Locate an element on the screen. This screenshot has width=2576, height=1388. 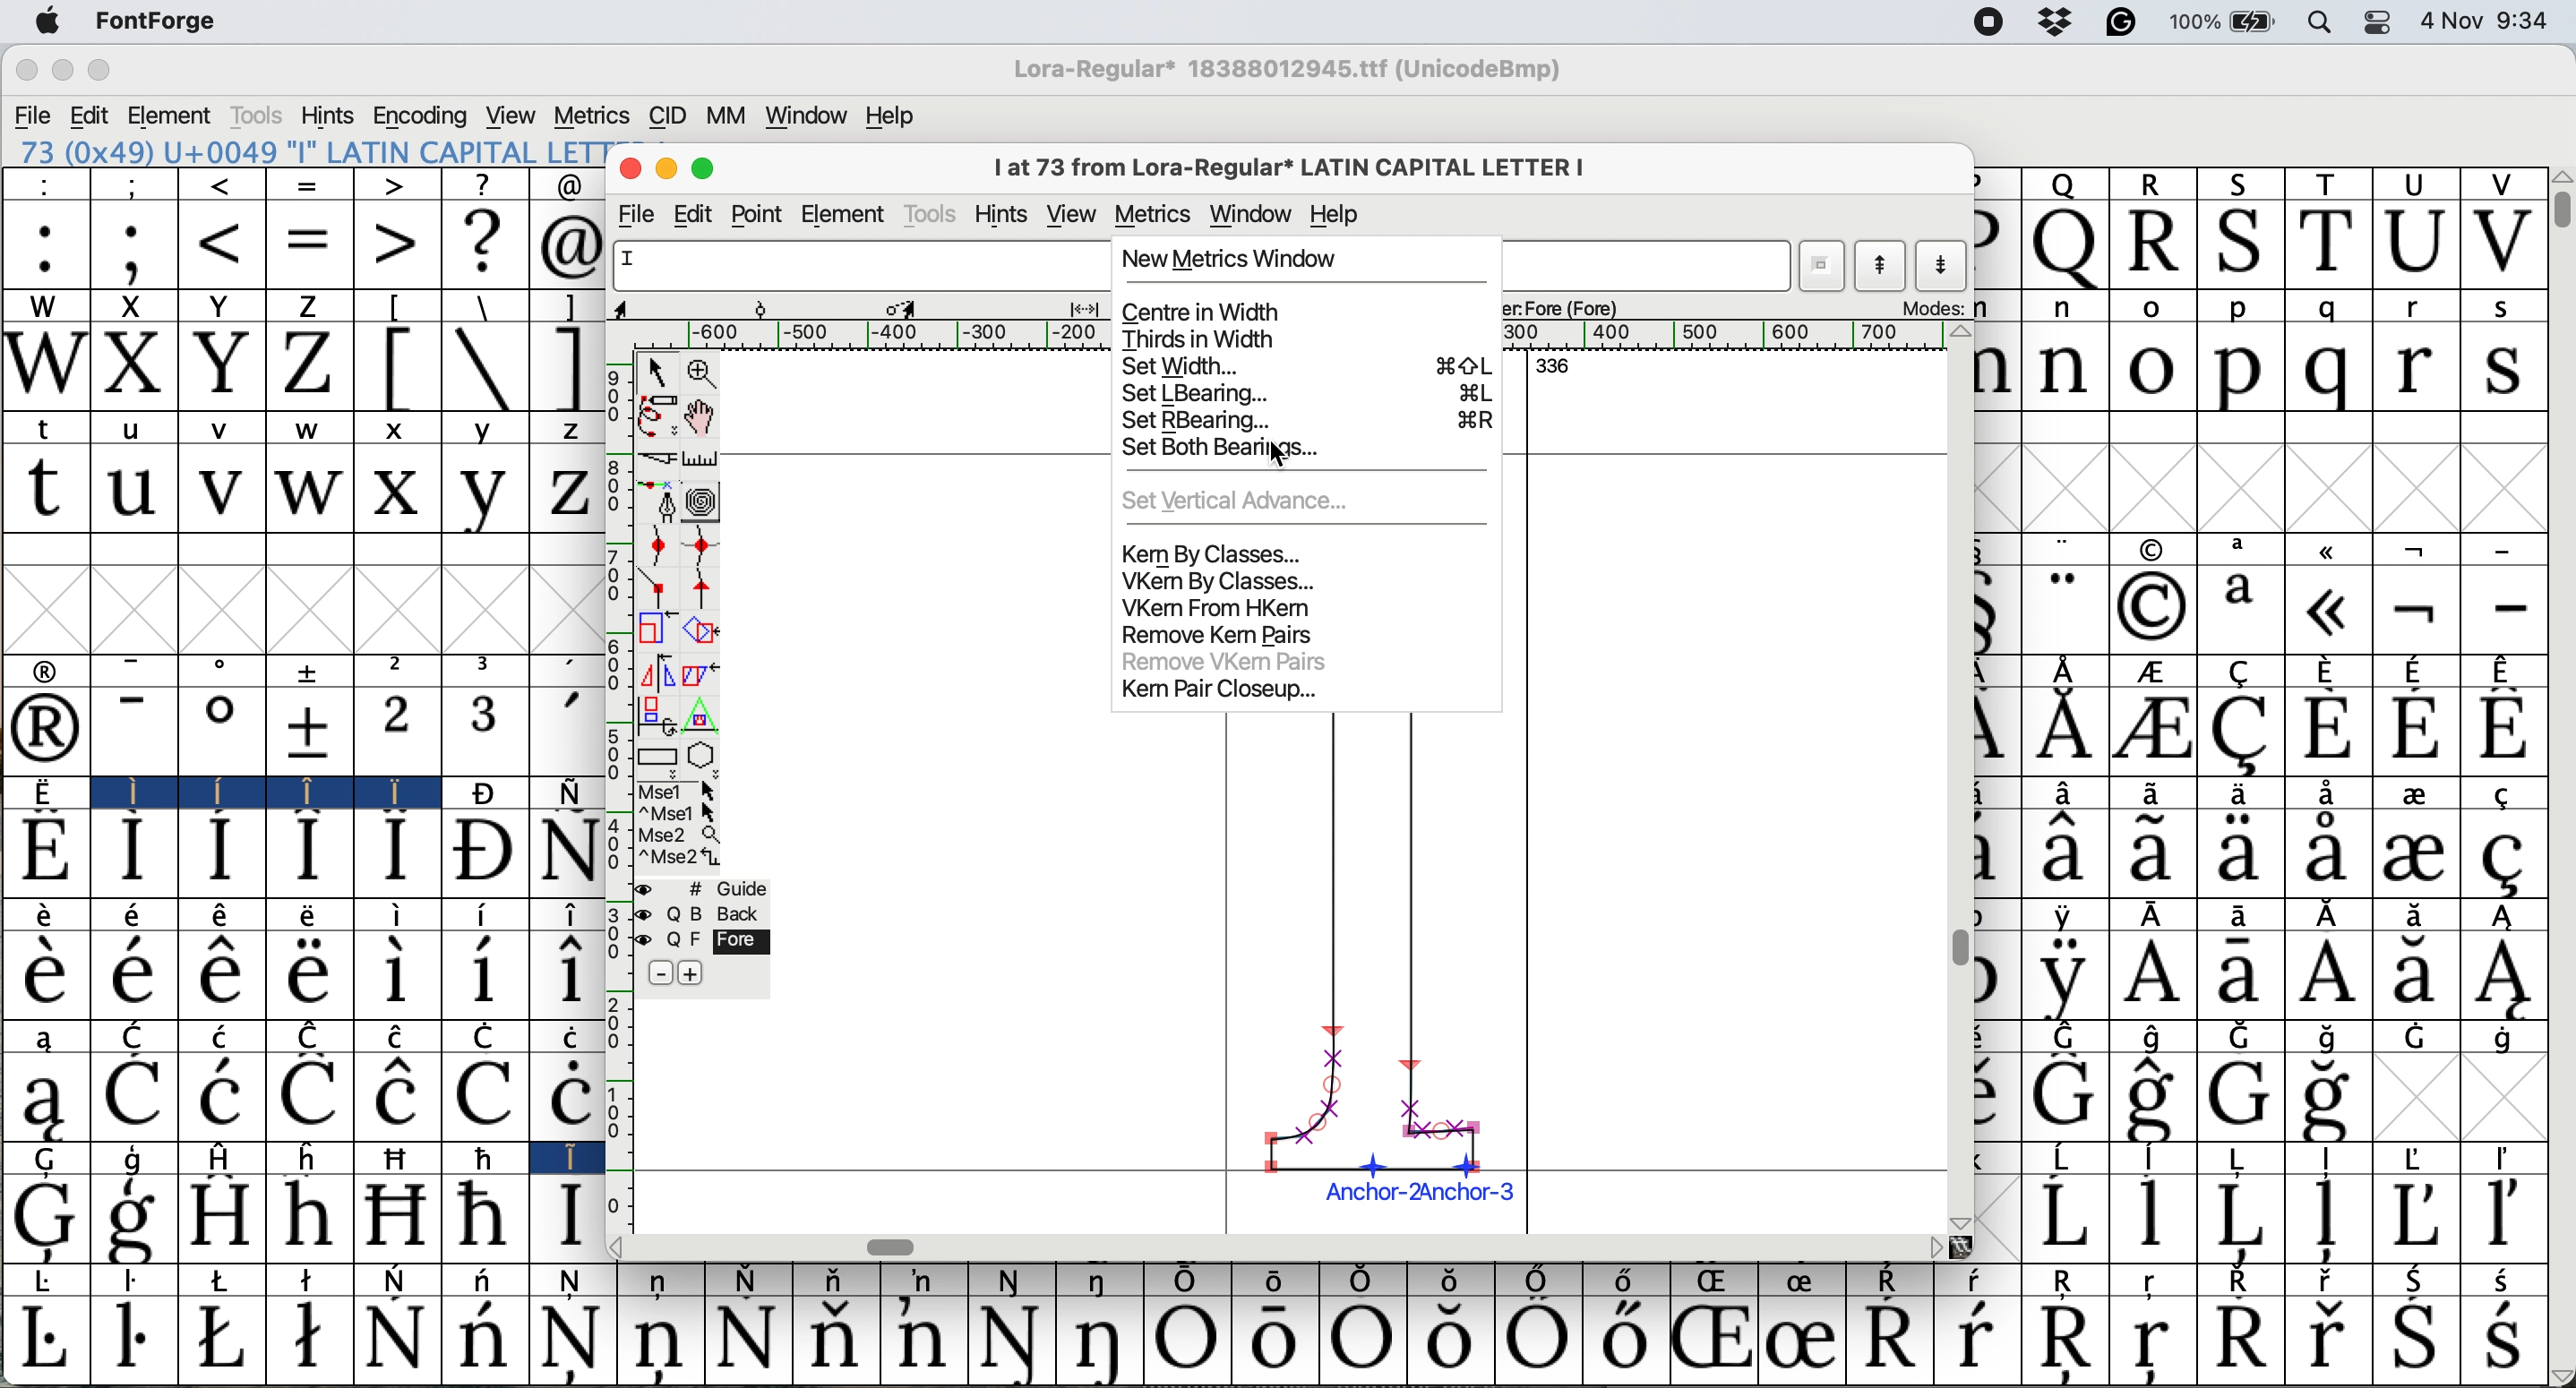
Symbol is located at coordinates (2153, 1215).